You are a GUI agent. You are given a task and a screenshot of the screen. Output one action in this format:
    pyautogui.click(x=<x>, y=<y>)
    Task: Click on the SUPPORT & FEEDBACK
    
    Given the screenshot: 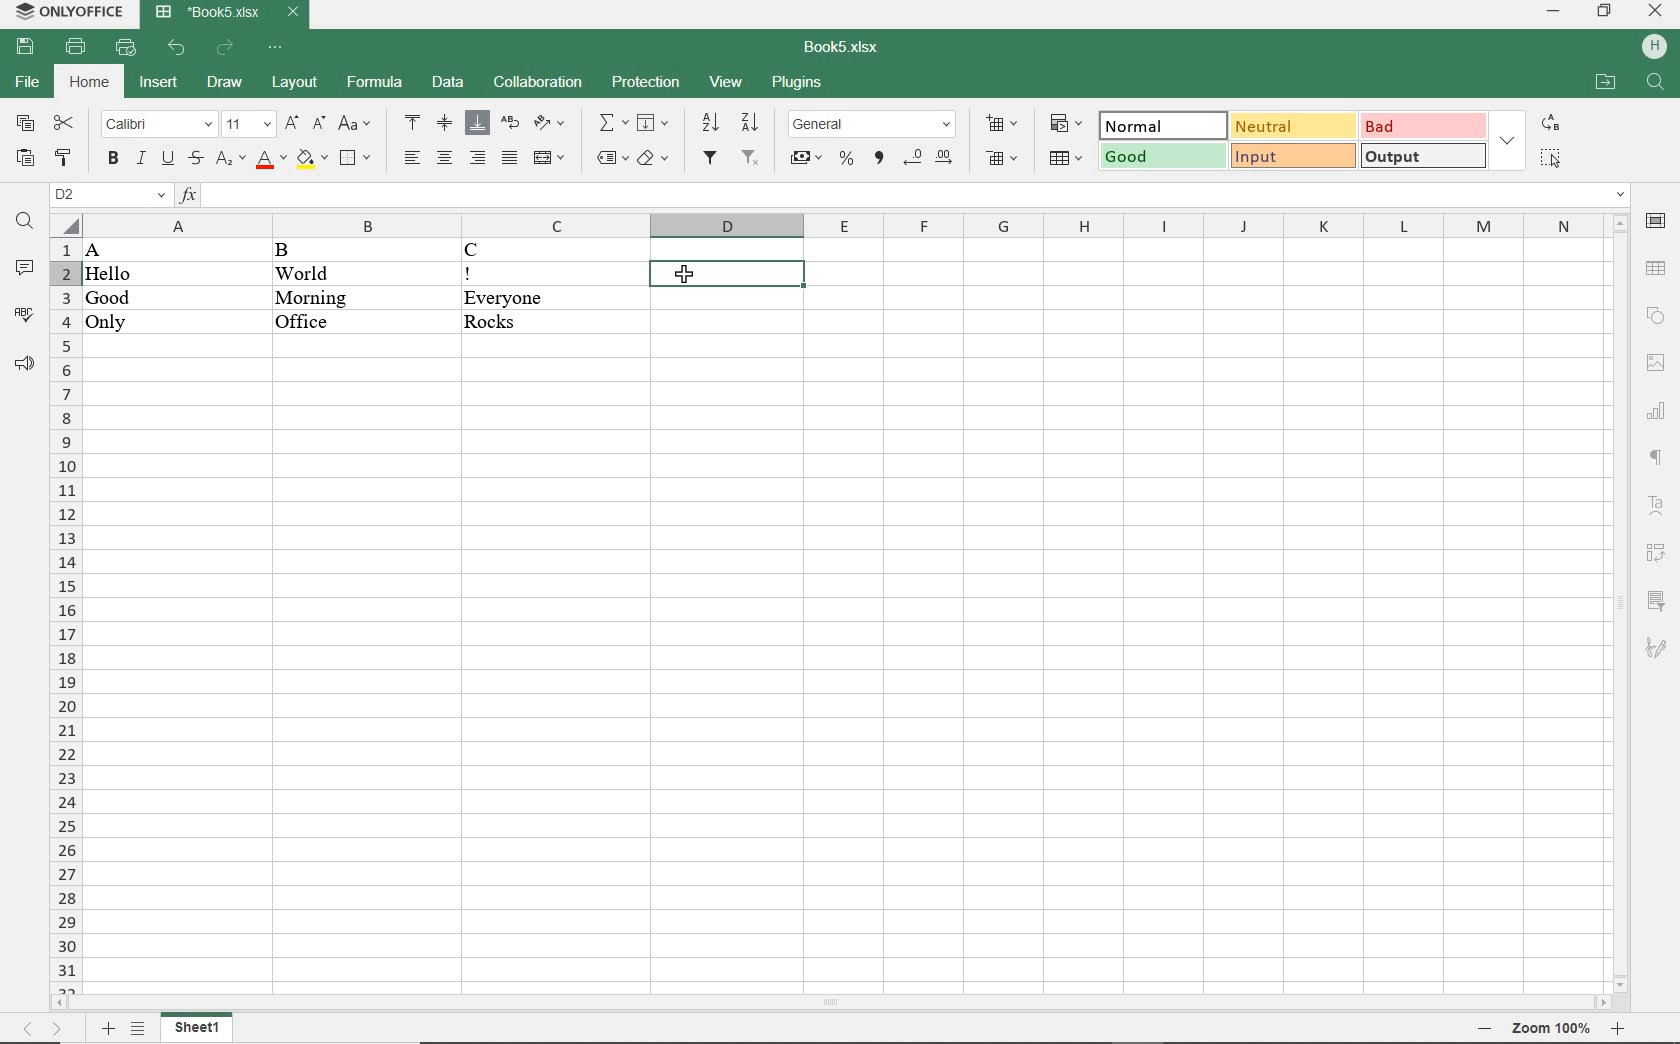 What is the action you would take?
    pyautogui.click(x=23, y=362)
    